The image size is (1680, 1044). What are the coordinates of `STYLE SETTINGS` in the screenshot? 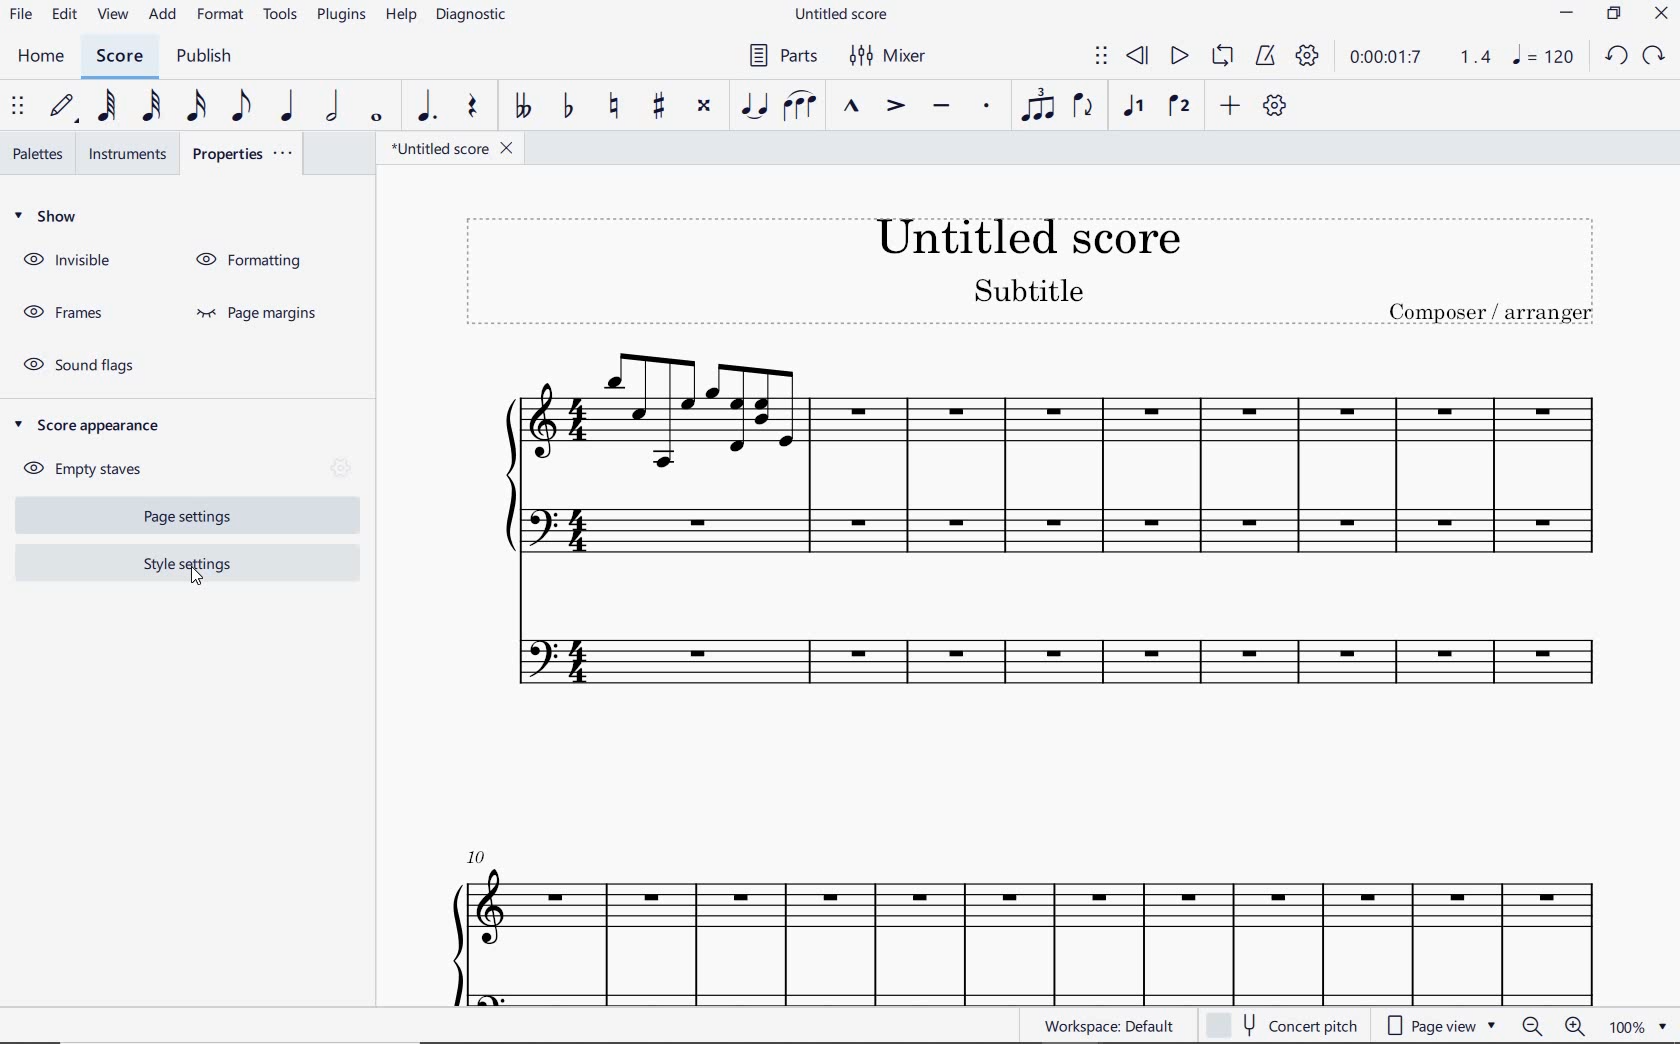 It's located at (185, 563).